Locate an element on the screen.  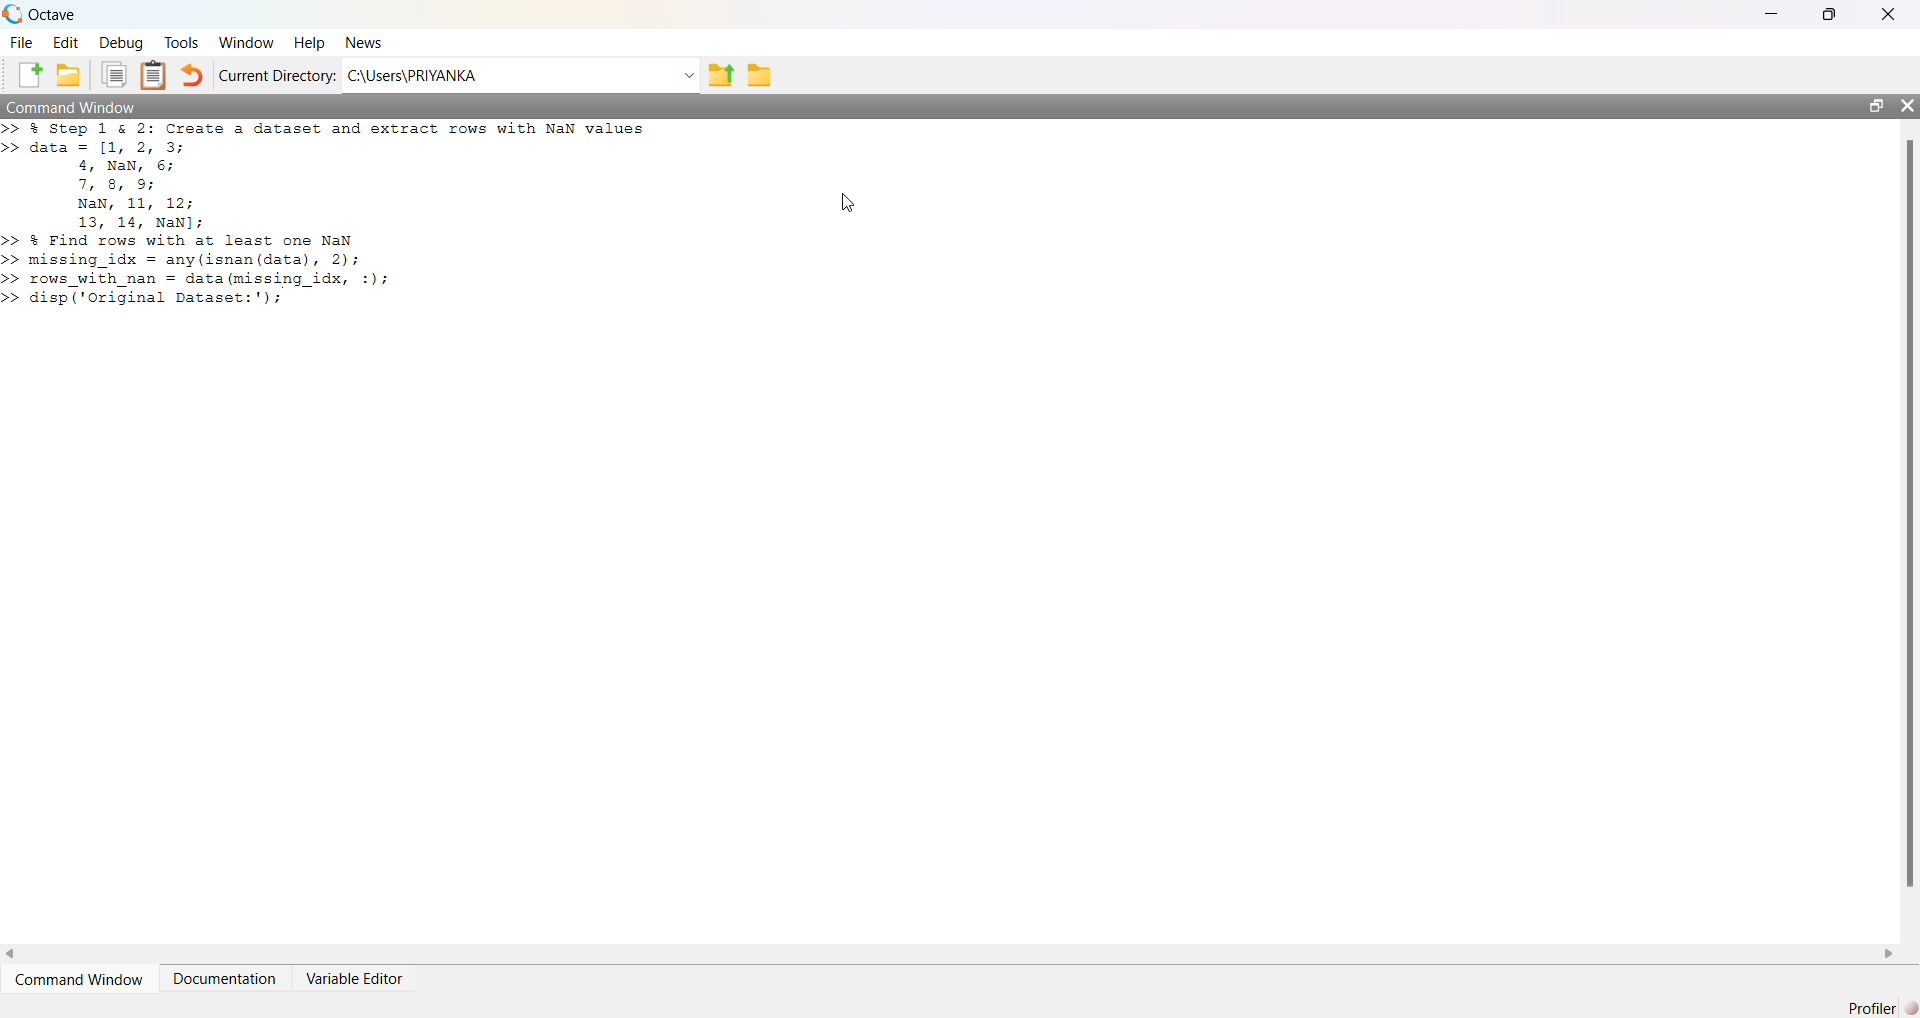
C:\Users\PRIYANKA is located at coordinates (412, 75).